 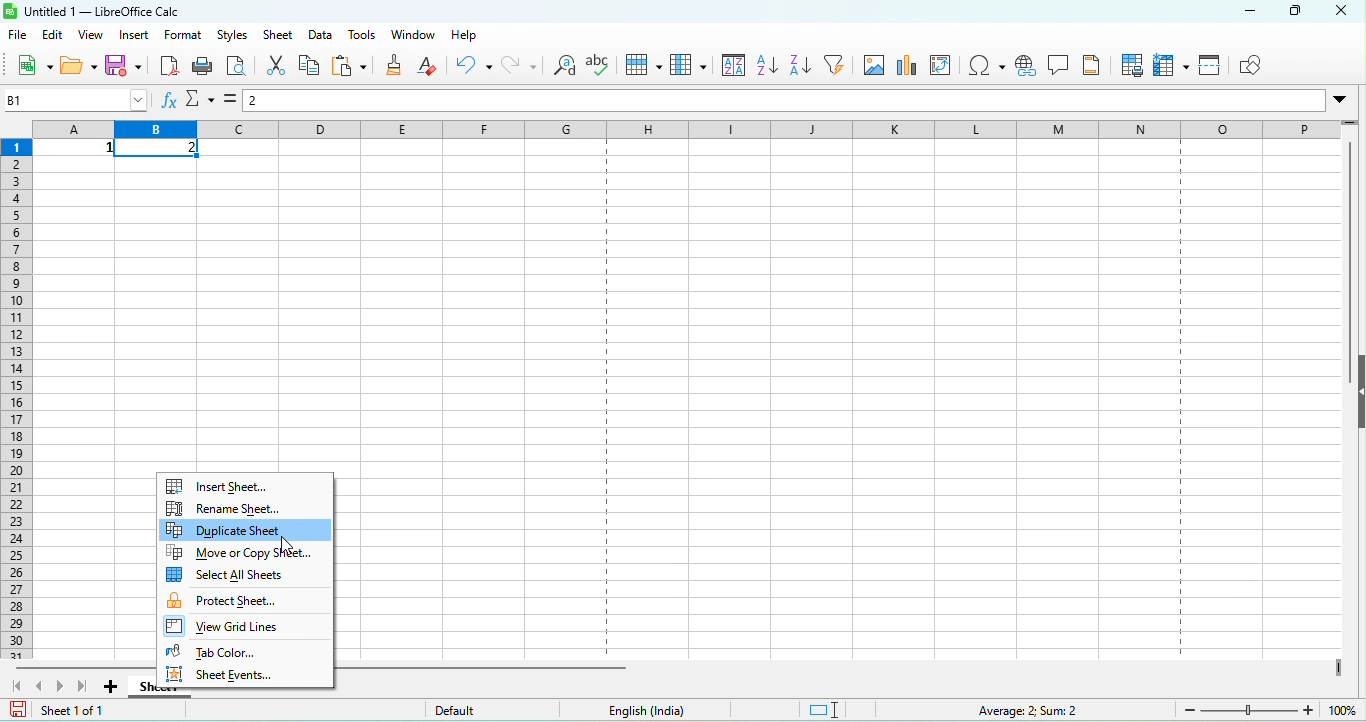 I want to click on average 2, sum 2, so click(x=1039, y=710).